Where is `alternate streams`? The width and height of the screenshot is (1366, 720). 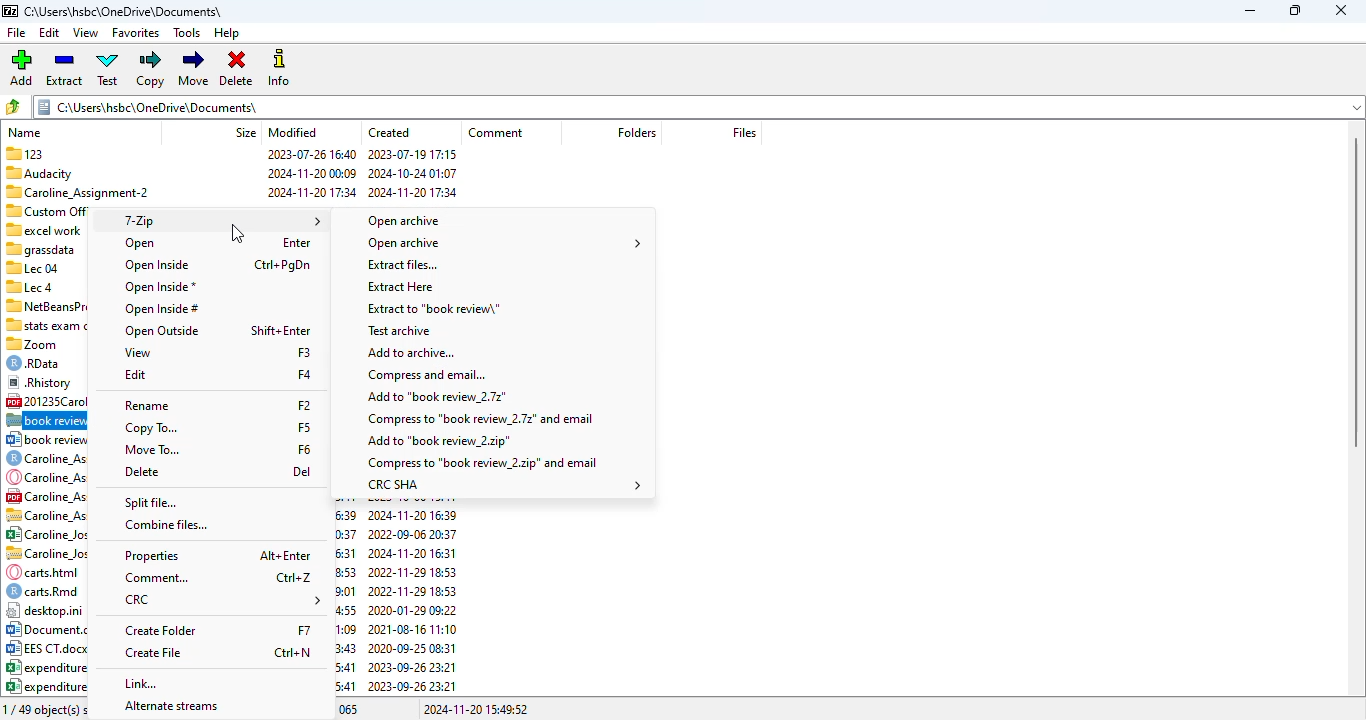
alternate streams is located at coordinates (171, 707).